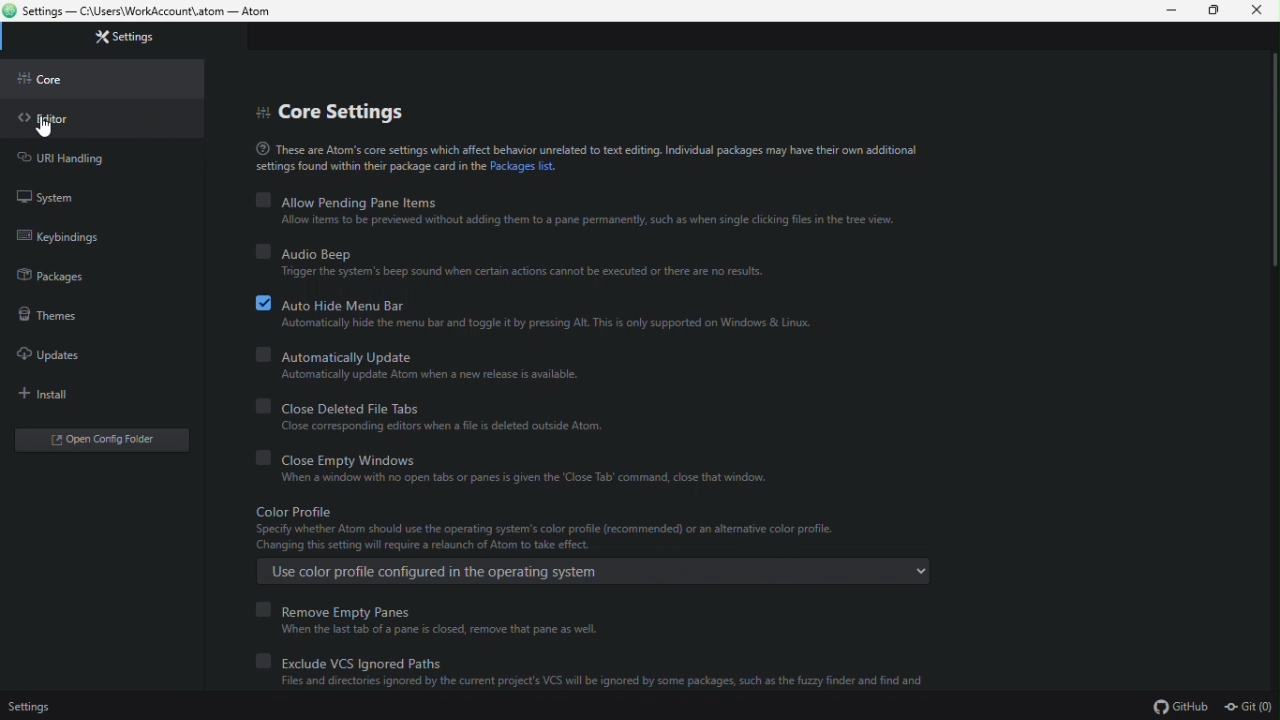 The width and height of the screenshot is (1280, 720). I want to click on git, so click(1246, 703).